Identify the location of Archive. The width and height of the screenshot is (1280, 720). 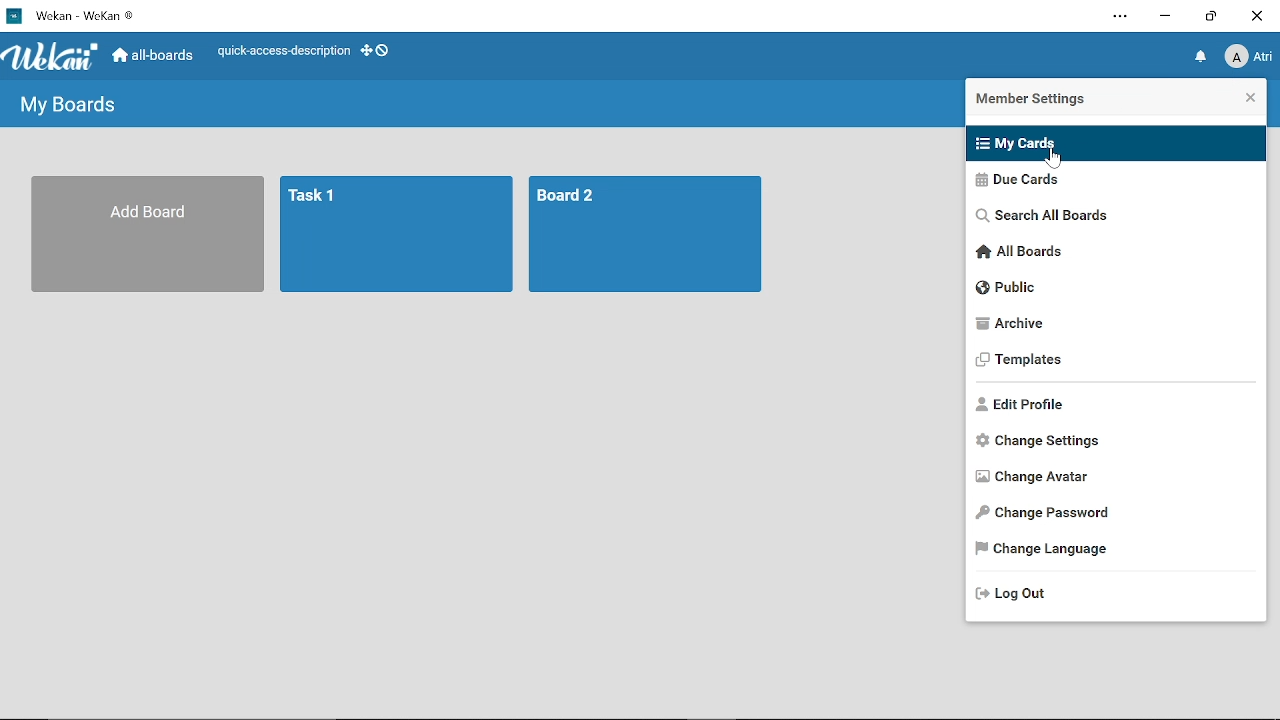
(1110, 323).